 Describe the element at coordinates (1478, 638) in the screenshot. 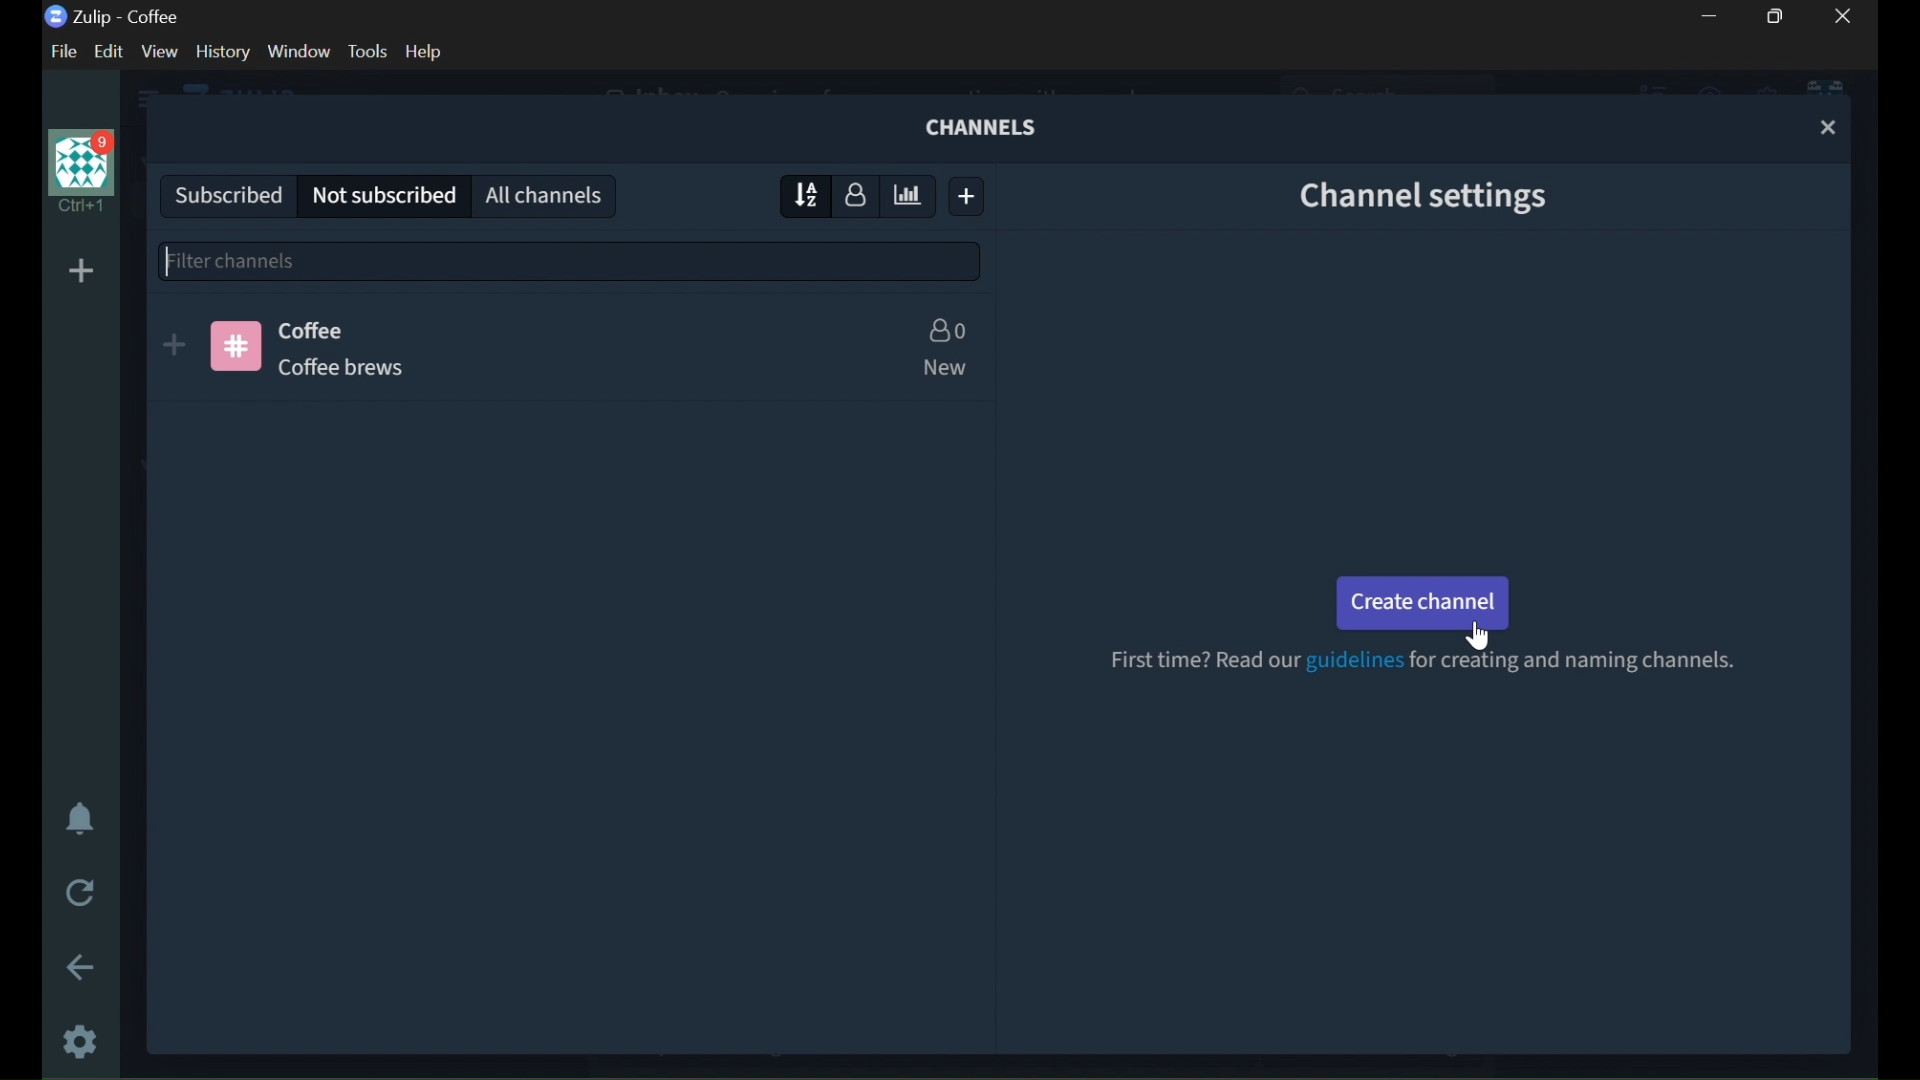

I see `cursor` at that location.